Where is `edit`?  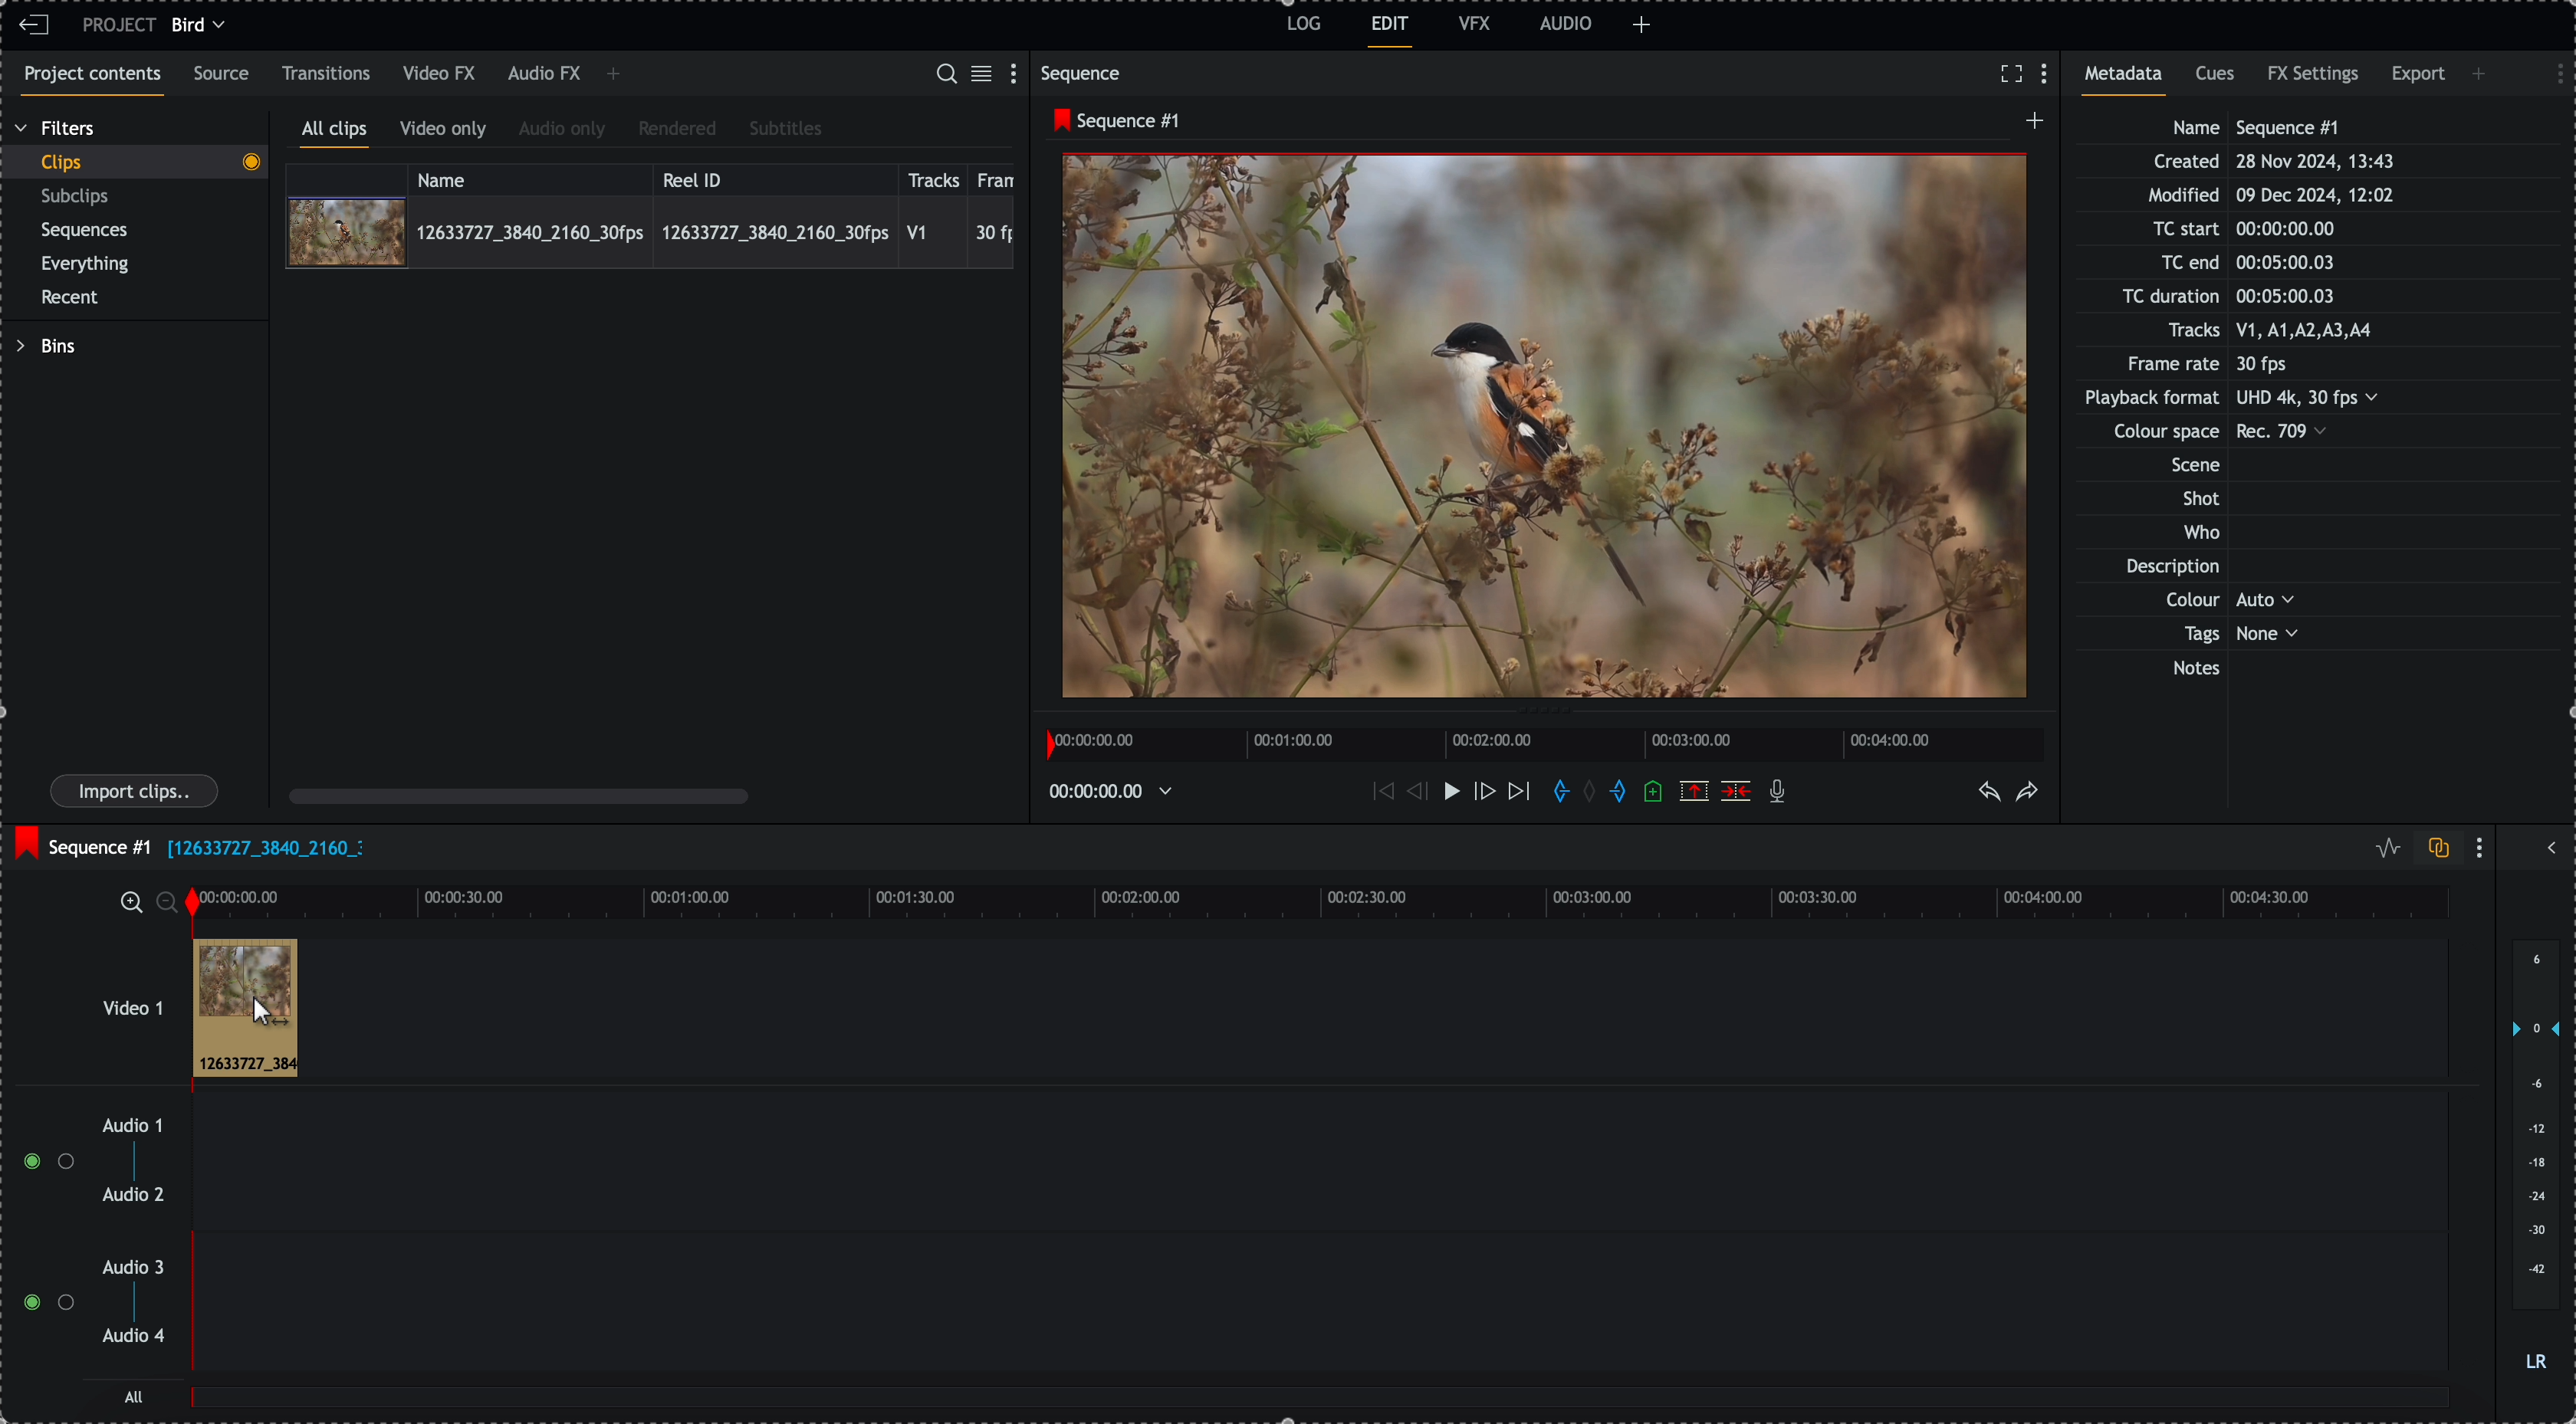
edit is located at coordinates (1391, 32).